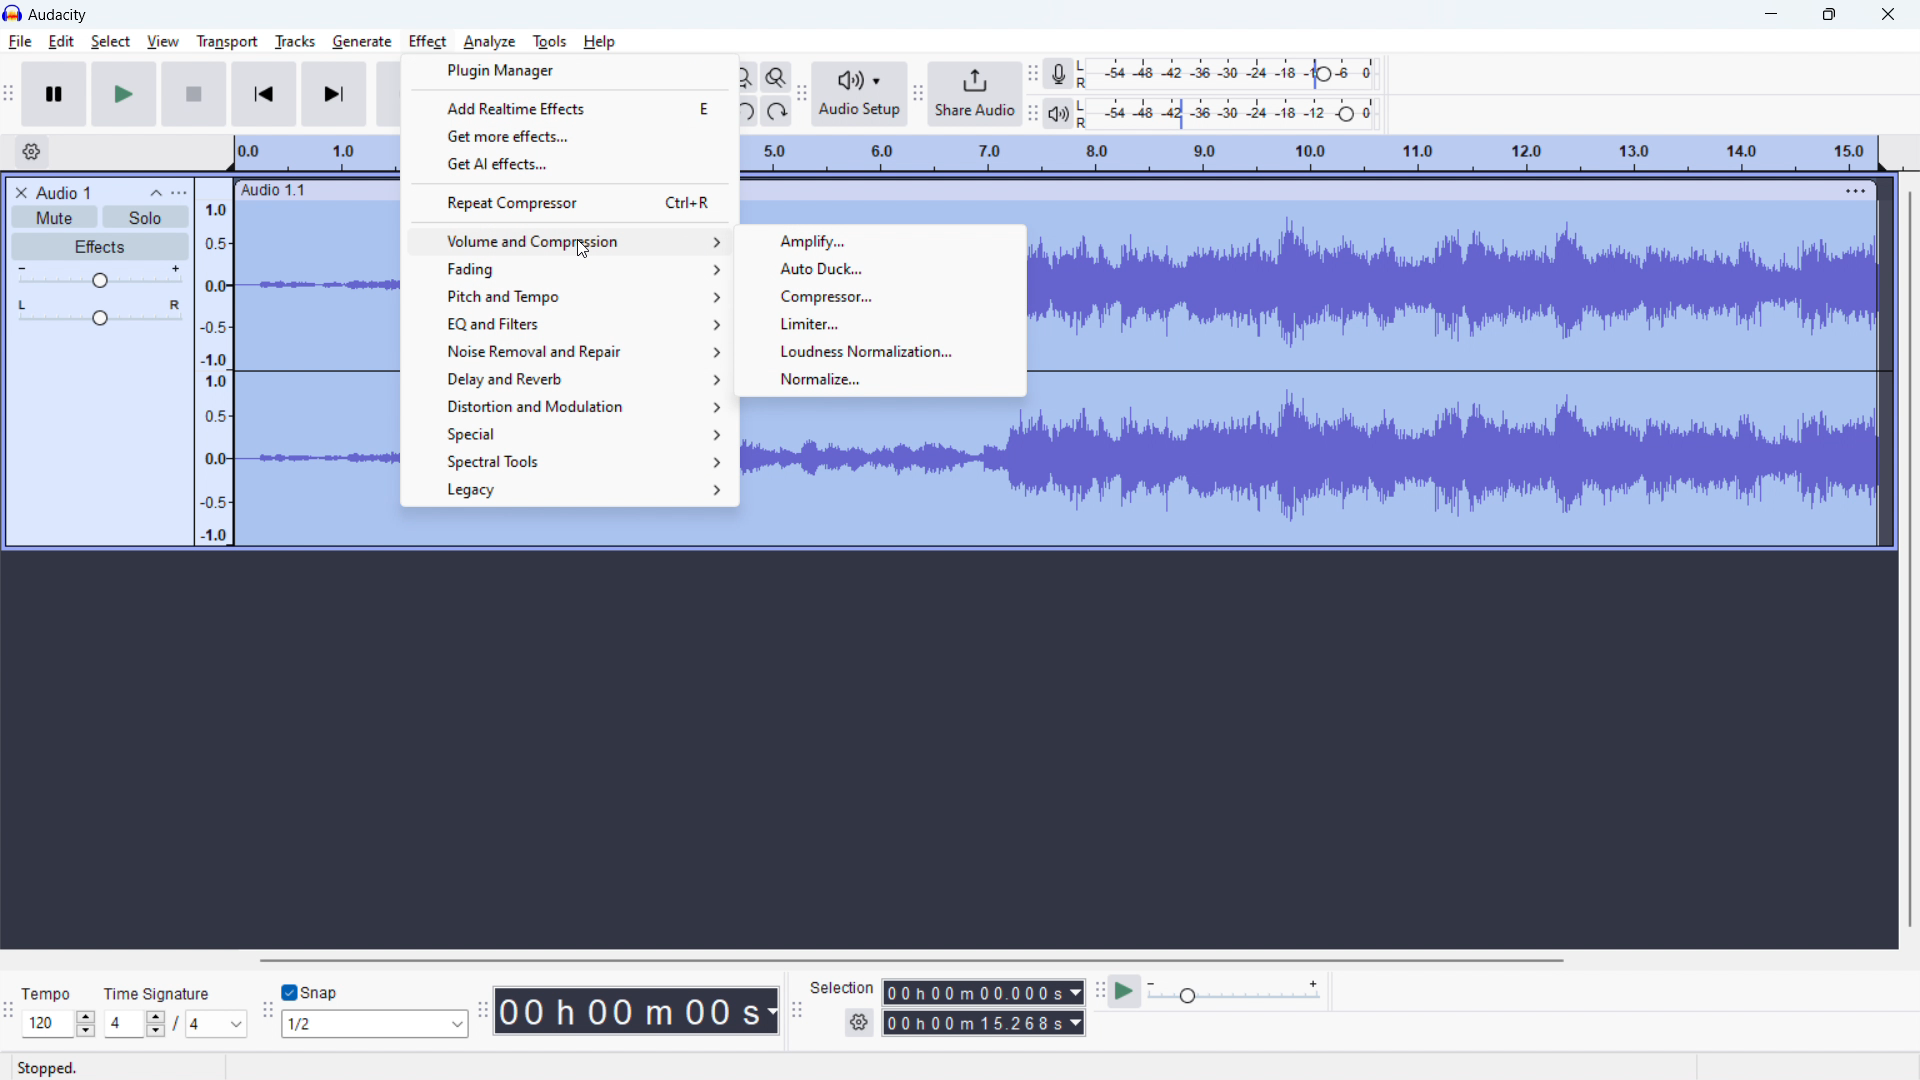  Describe the element at coordinates (428, 43) in the screenshot. I see `effect` at that location.